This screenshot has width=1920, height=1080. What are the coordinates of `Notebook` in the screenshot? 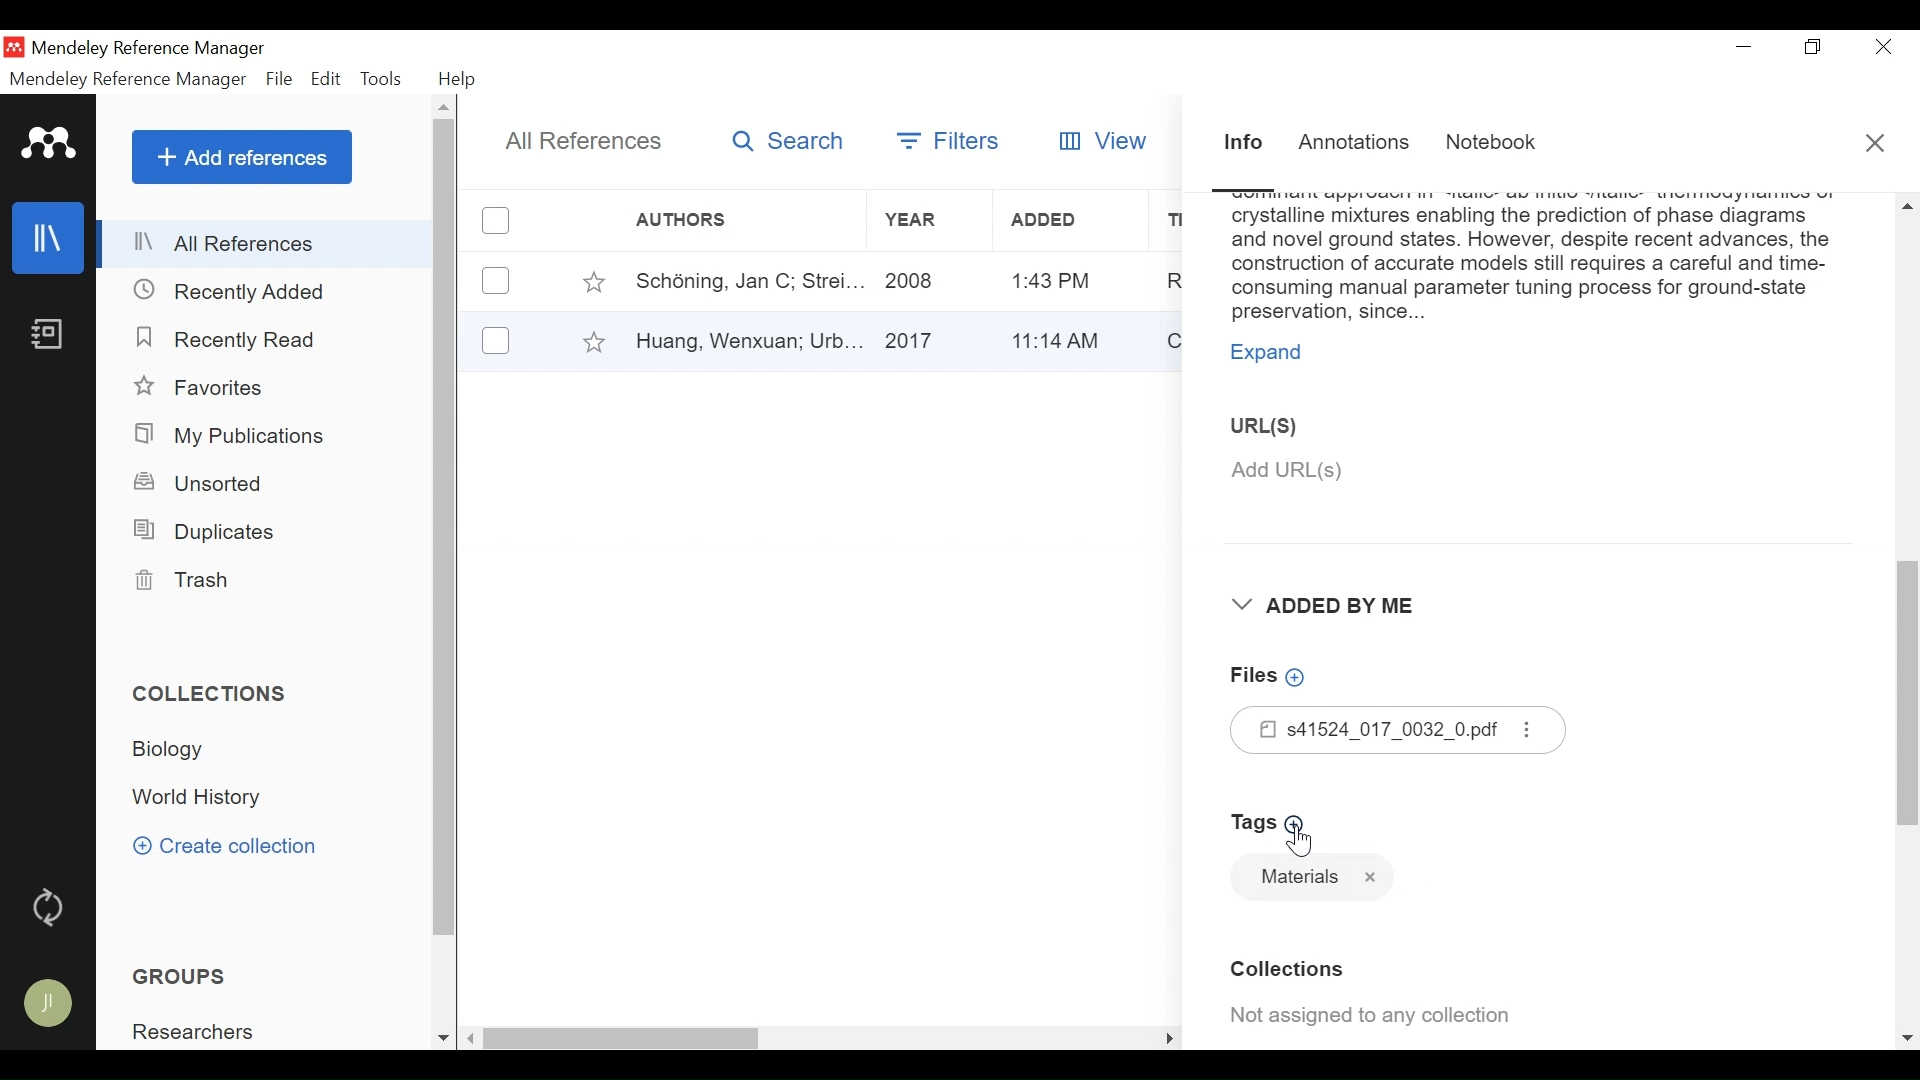 It's located at (1496, 143).